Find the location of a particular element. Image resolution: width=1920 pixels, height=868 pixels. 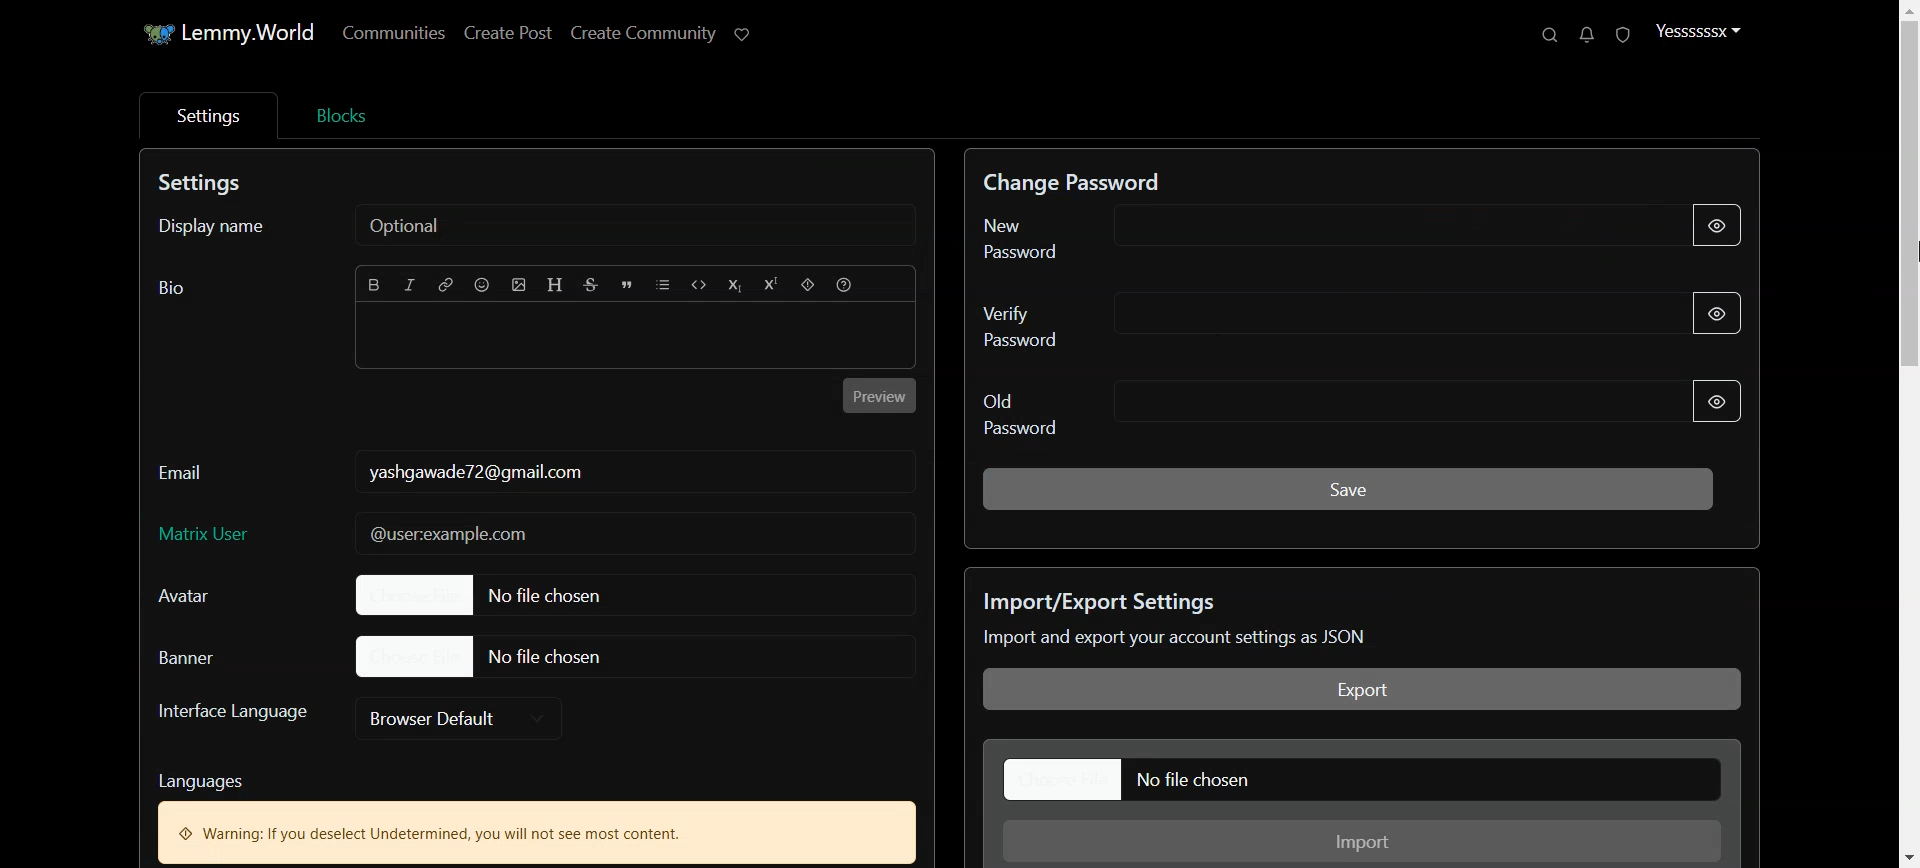

Text is located at coordinates (536, 833).